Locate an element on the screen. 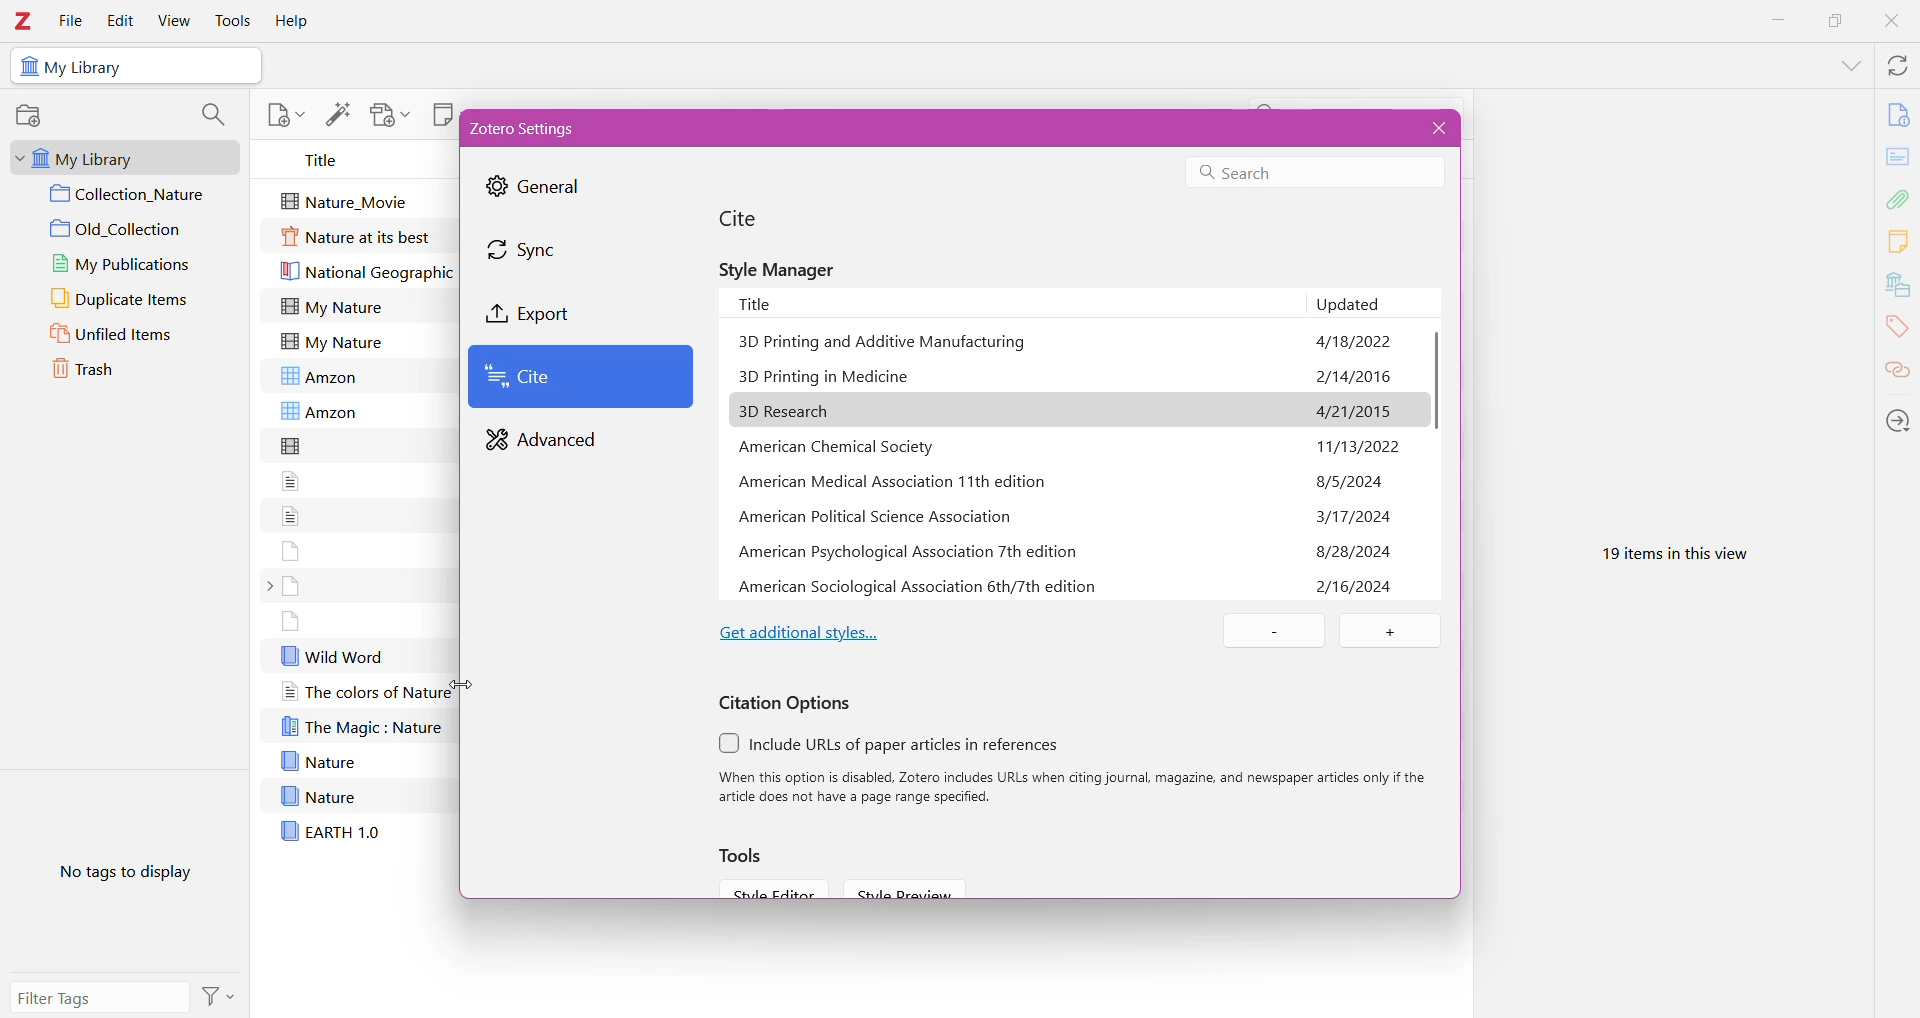 The height and width of the screenshot is (1018, 1920). Locate is located at coordinates (1897, 419).